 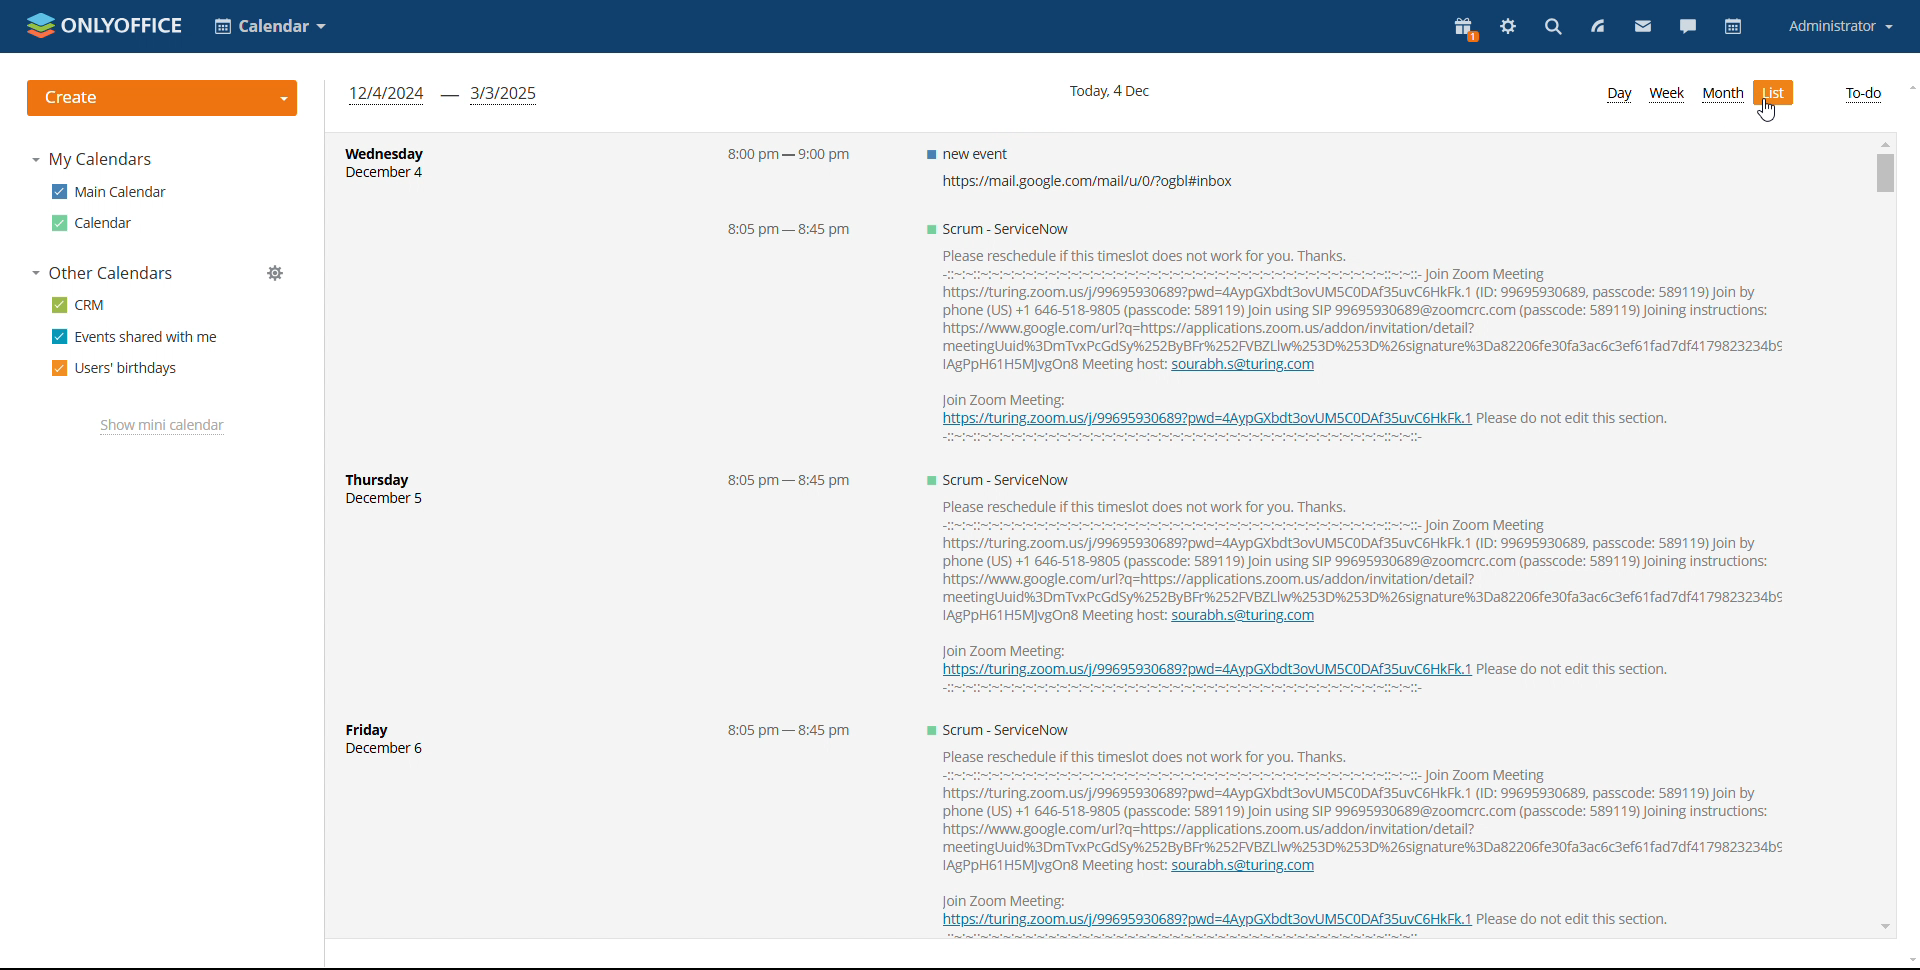 I want to click on sourabh.s@turing.com, so click(x=1248, y=365).